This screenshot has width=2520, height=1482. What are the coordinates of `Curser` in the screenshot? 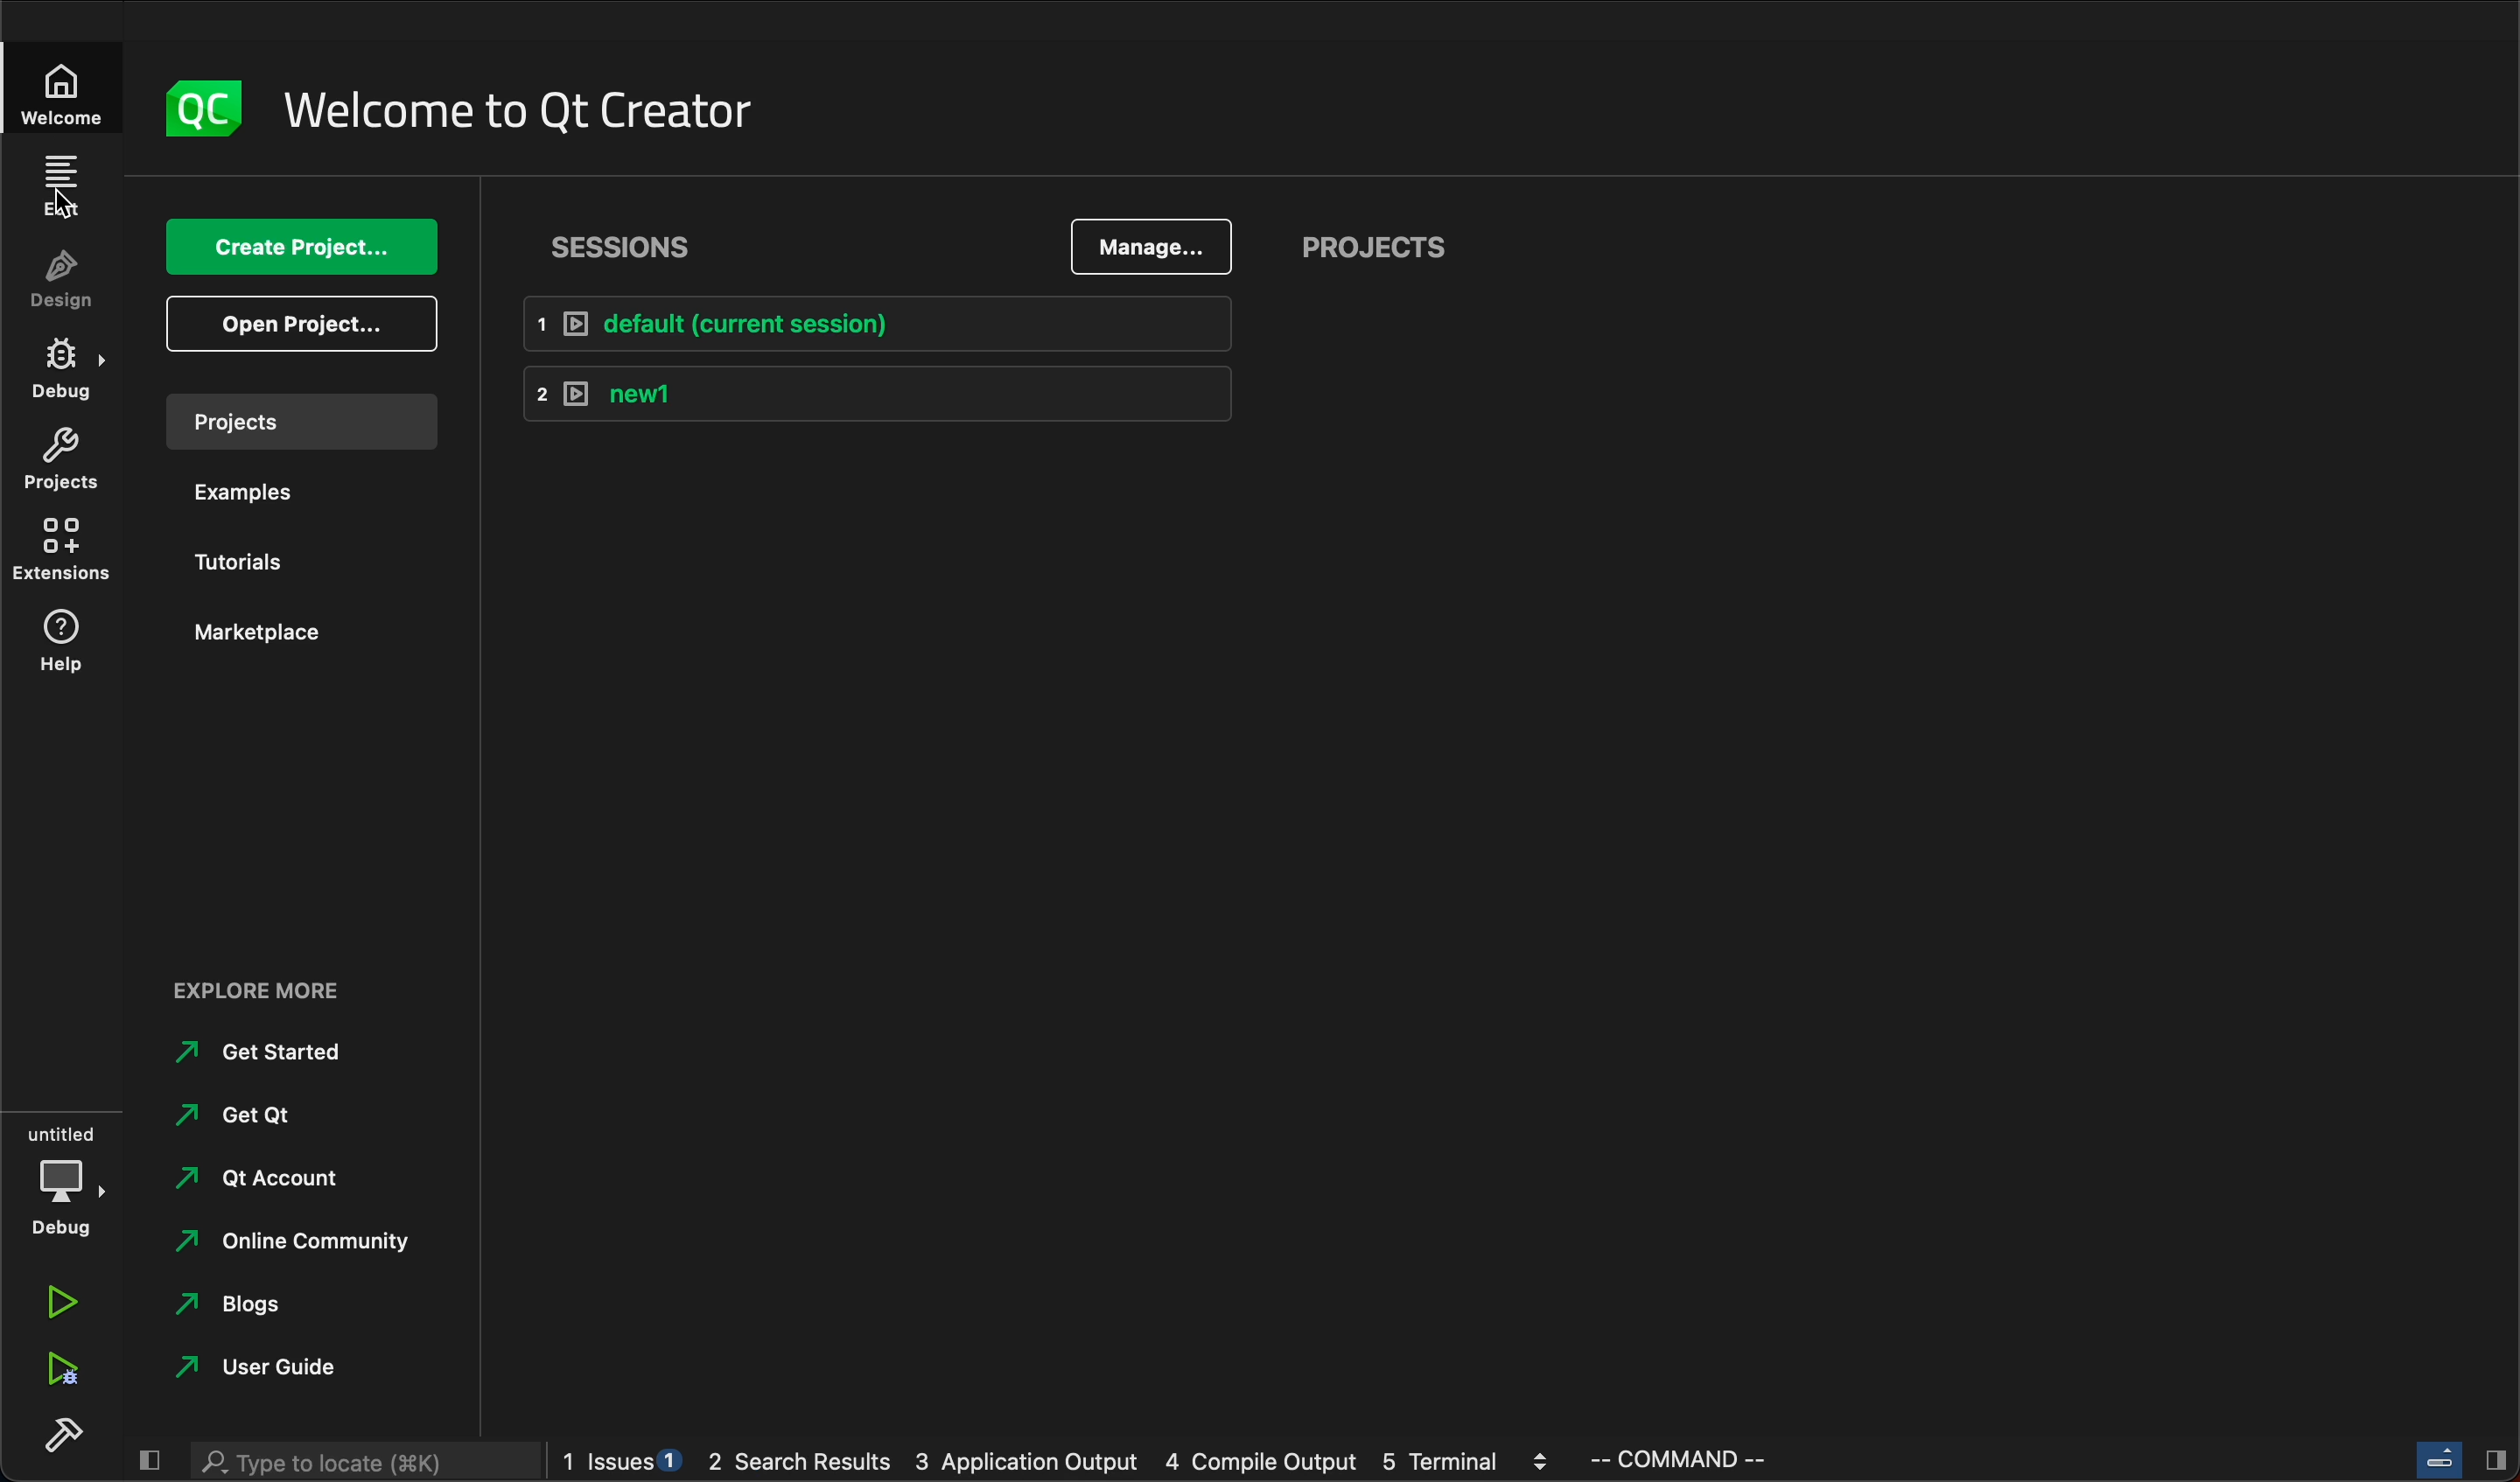 It's located at (71, 202).